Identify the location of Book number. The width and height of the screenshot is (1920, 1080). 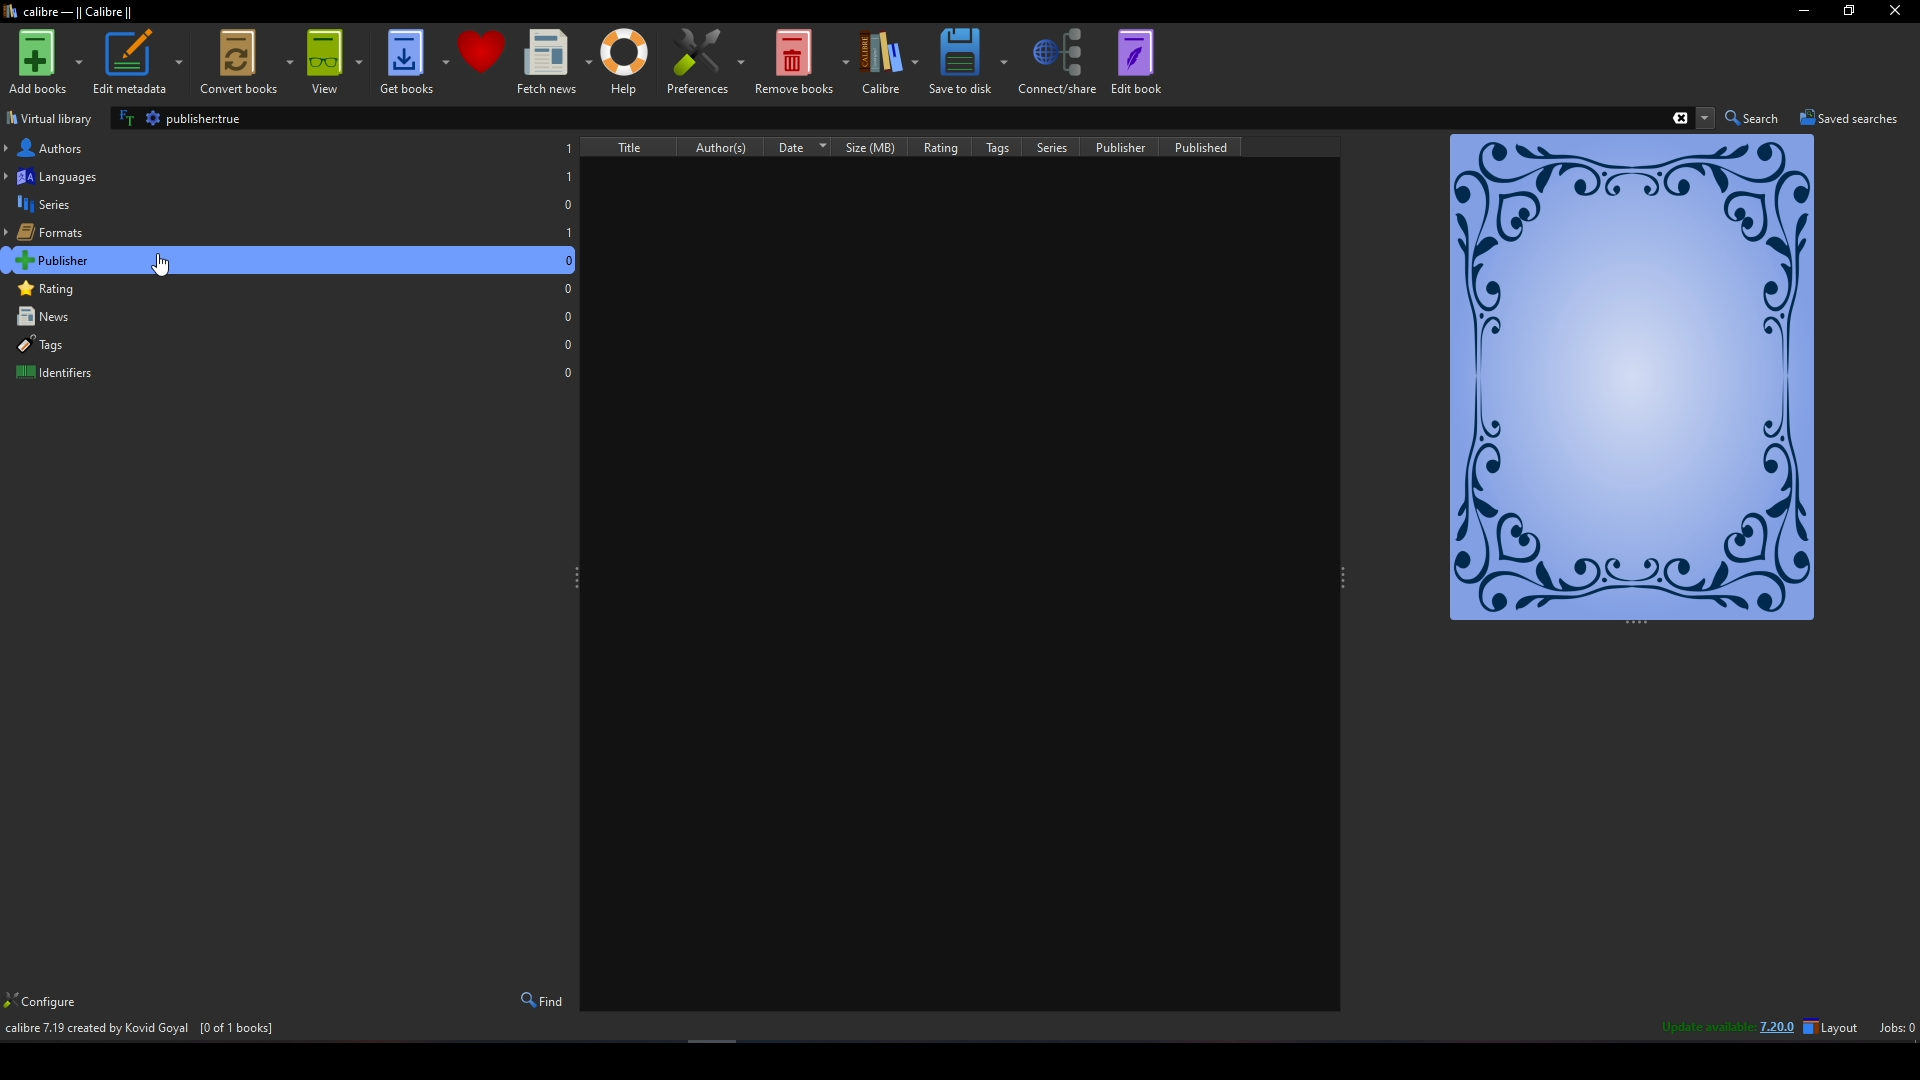
(586, 171).